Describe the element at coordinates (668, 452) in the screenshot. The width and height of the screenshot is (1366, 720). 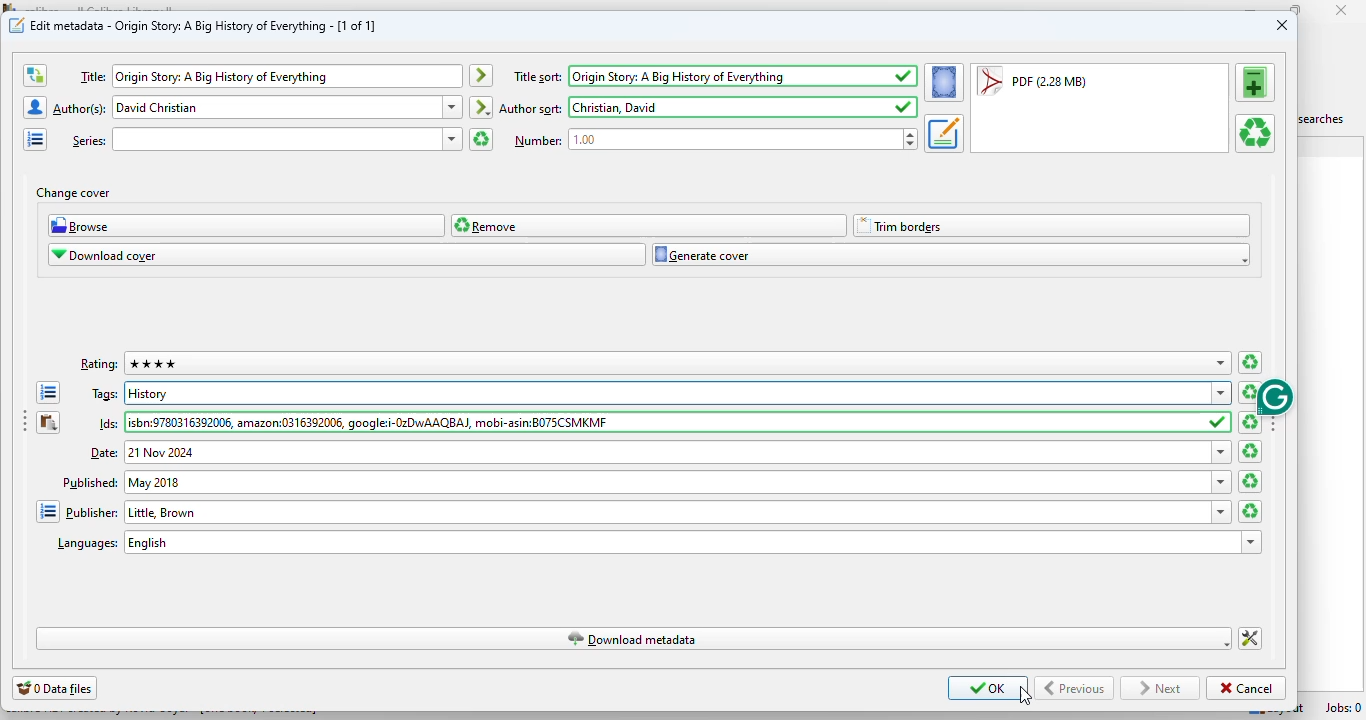
I see `date: 21 Nov 2024` at that location.